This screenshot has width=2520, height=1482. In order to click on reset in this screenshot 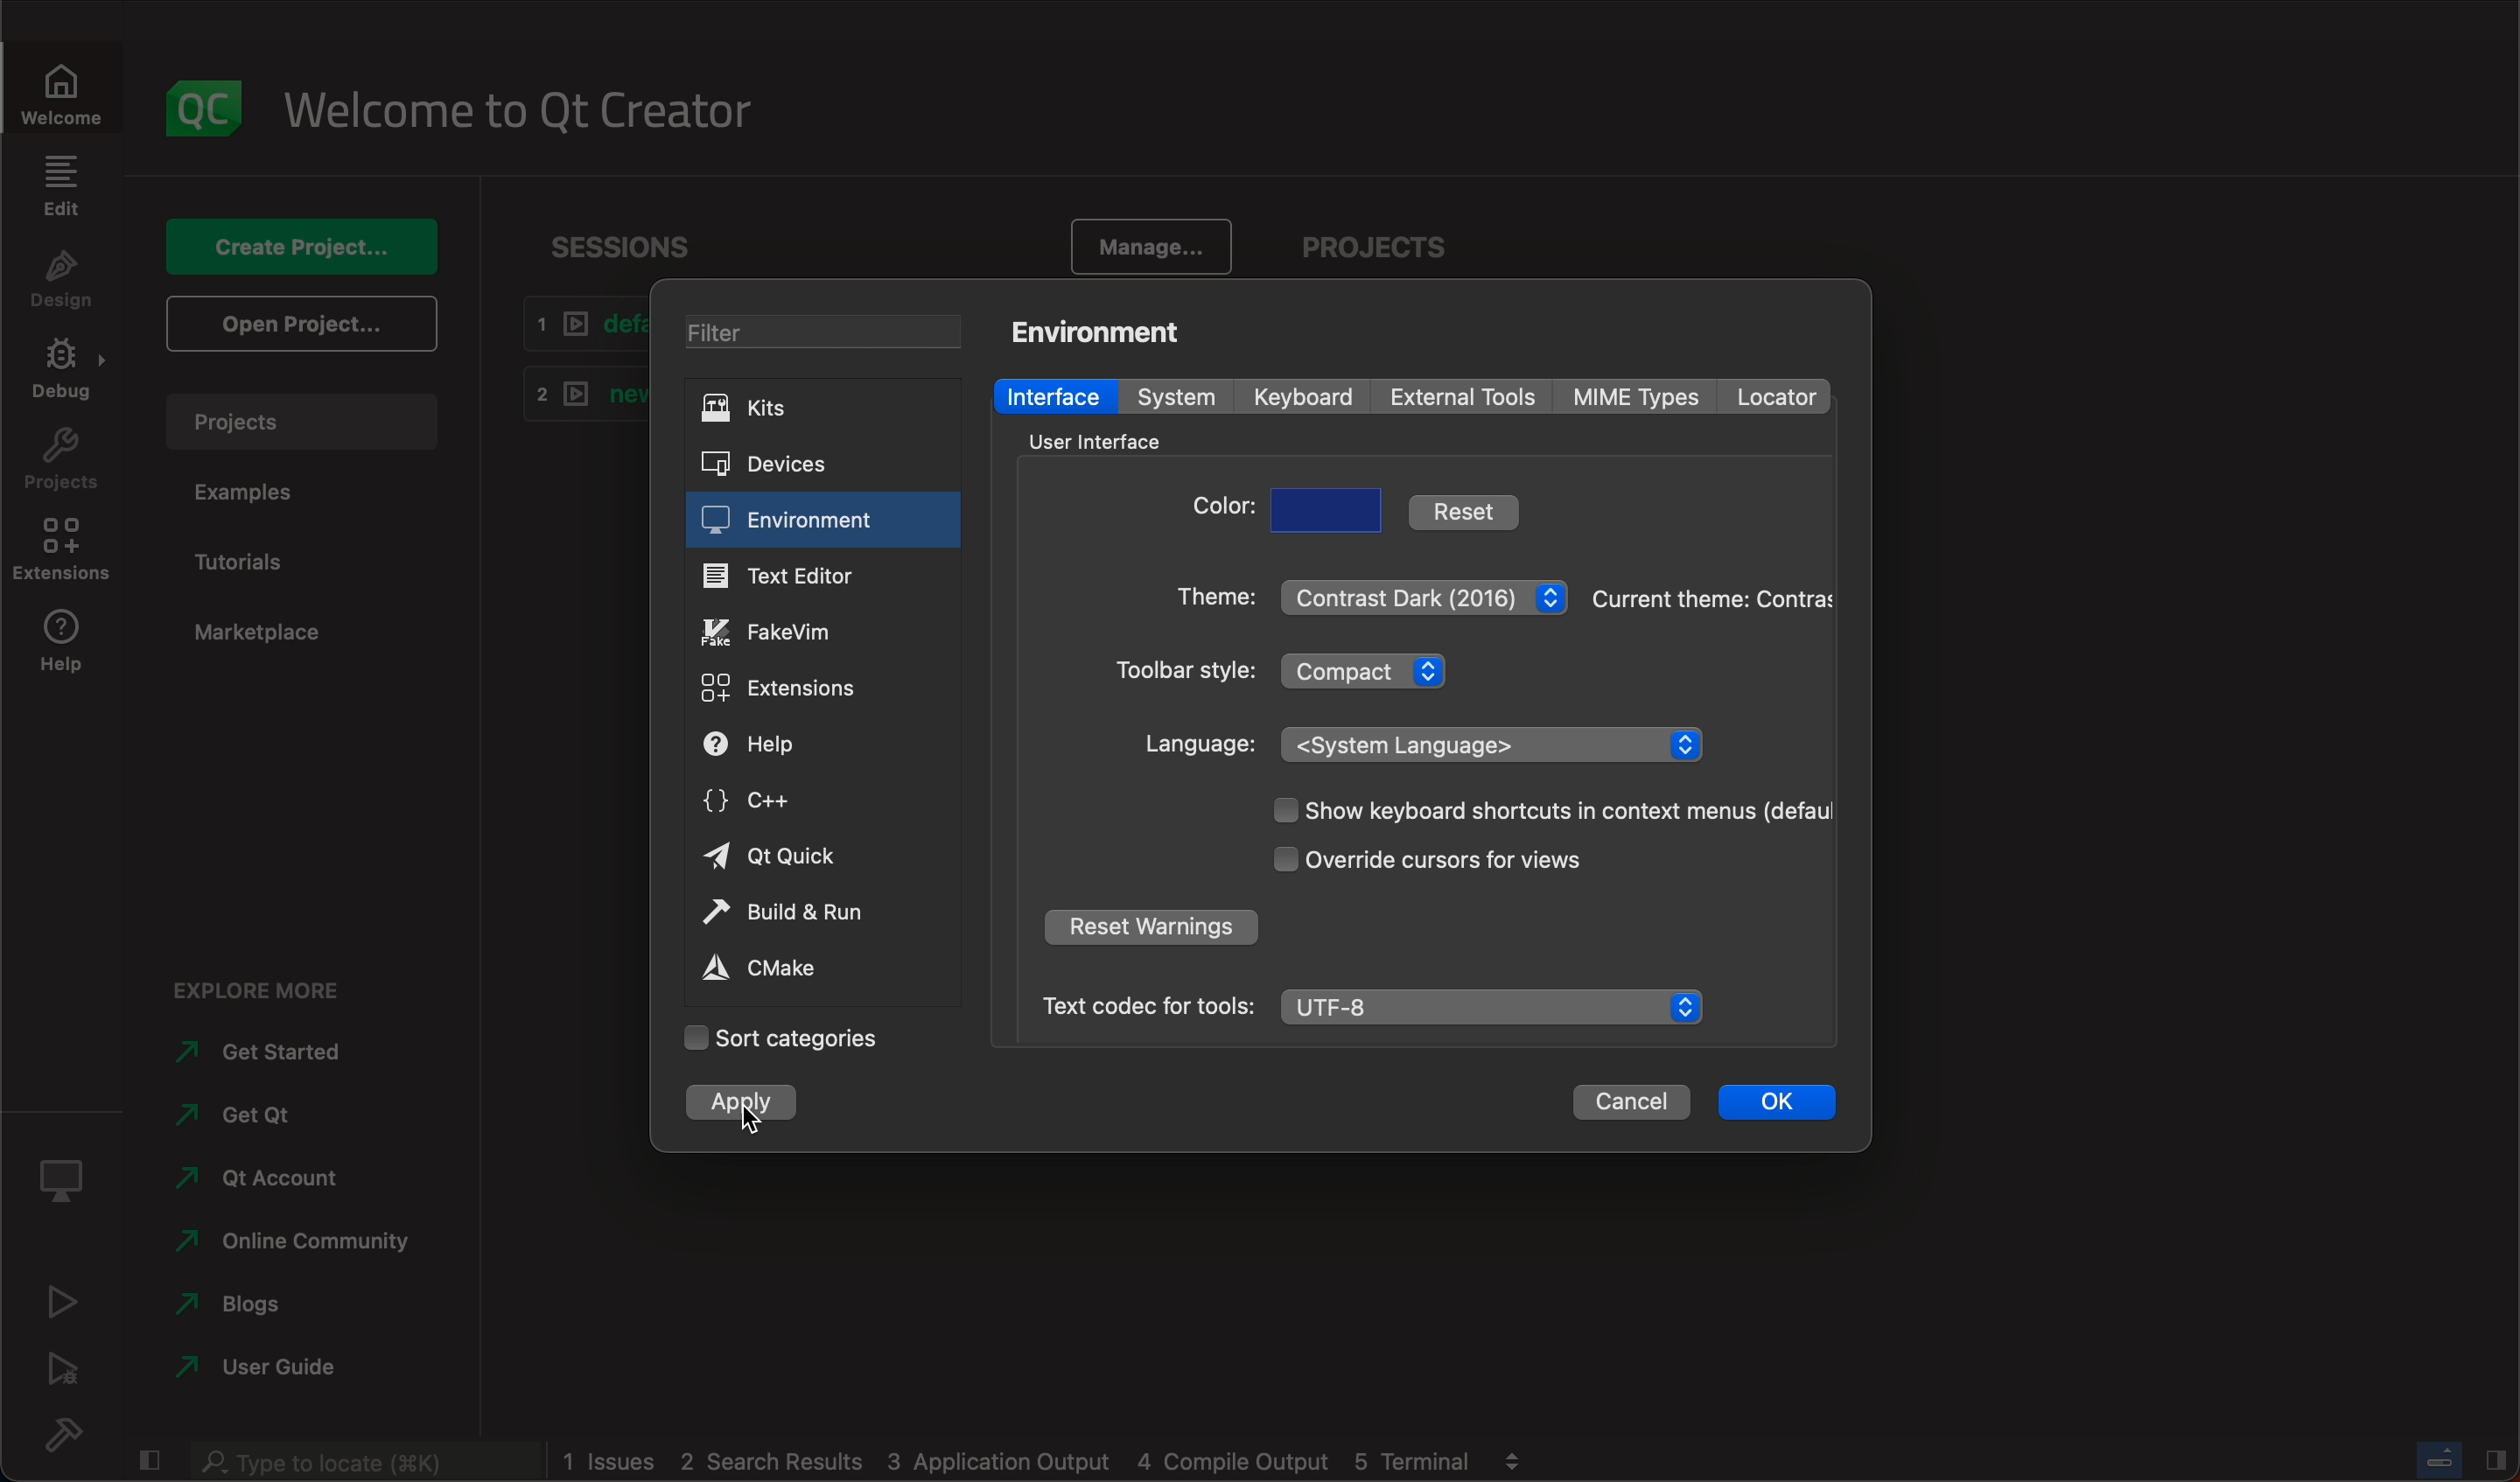, I will do `click(1465, 510)`.